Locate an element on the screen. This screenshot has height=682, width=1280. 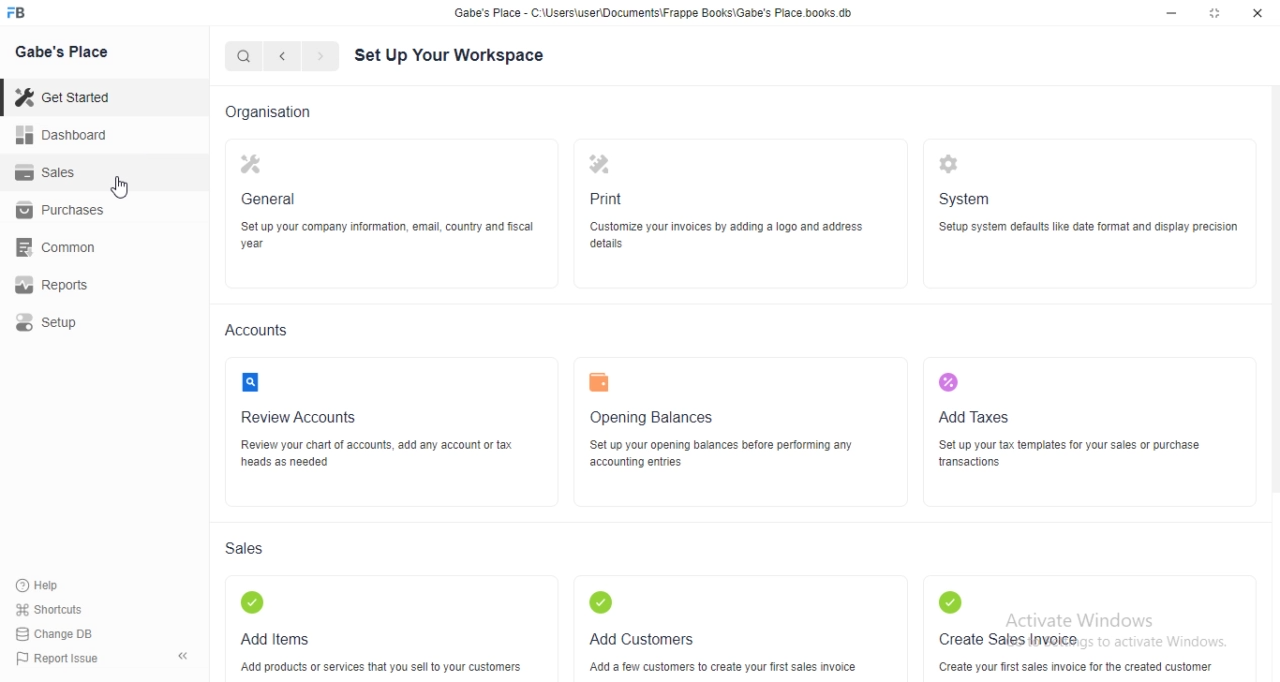
Sales is located at coordinates (94, 171).